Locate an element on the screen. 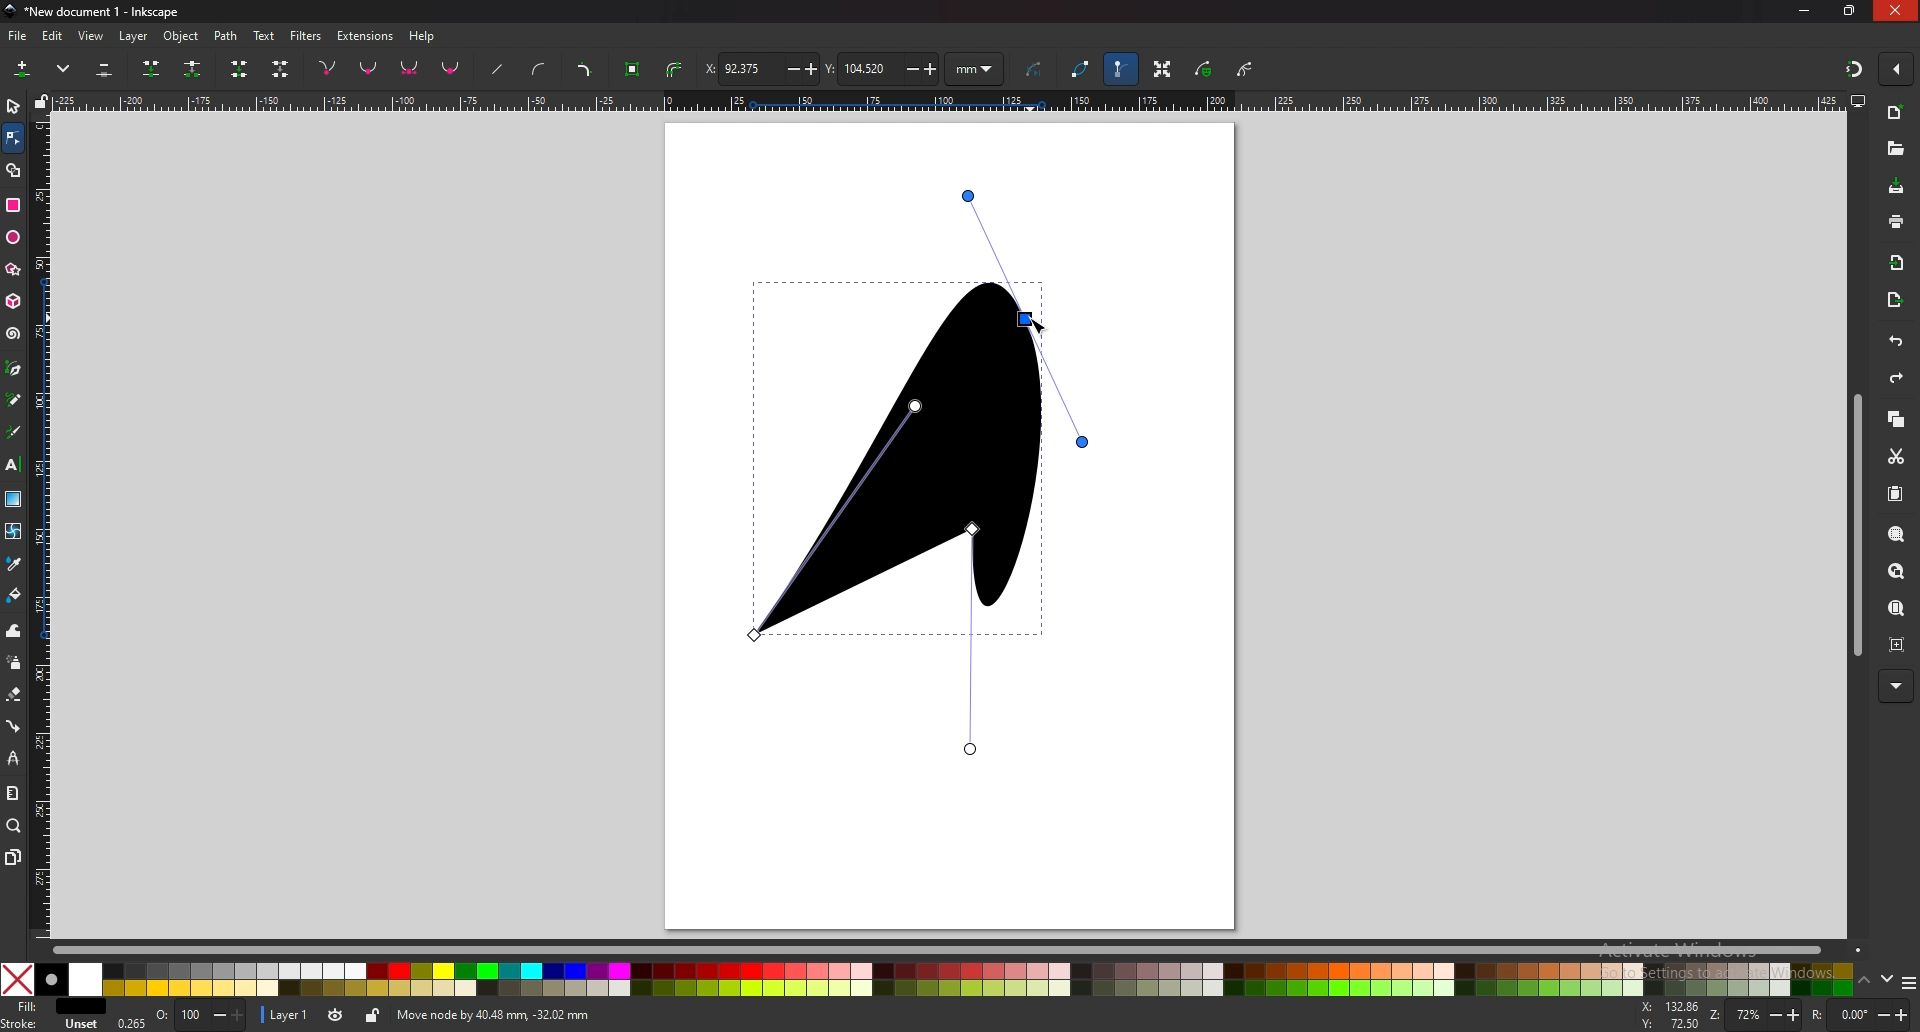  print is located at coordinates (1895, 221).